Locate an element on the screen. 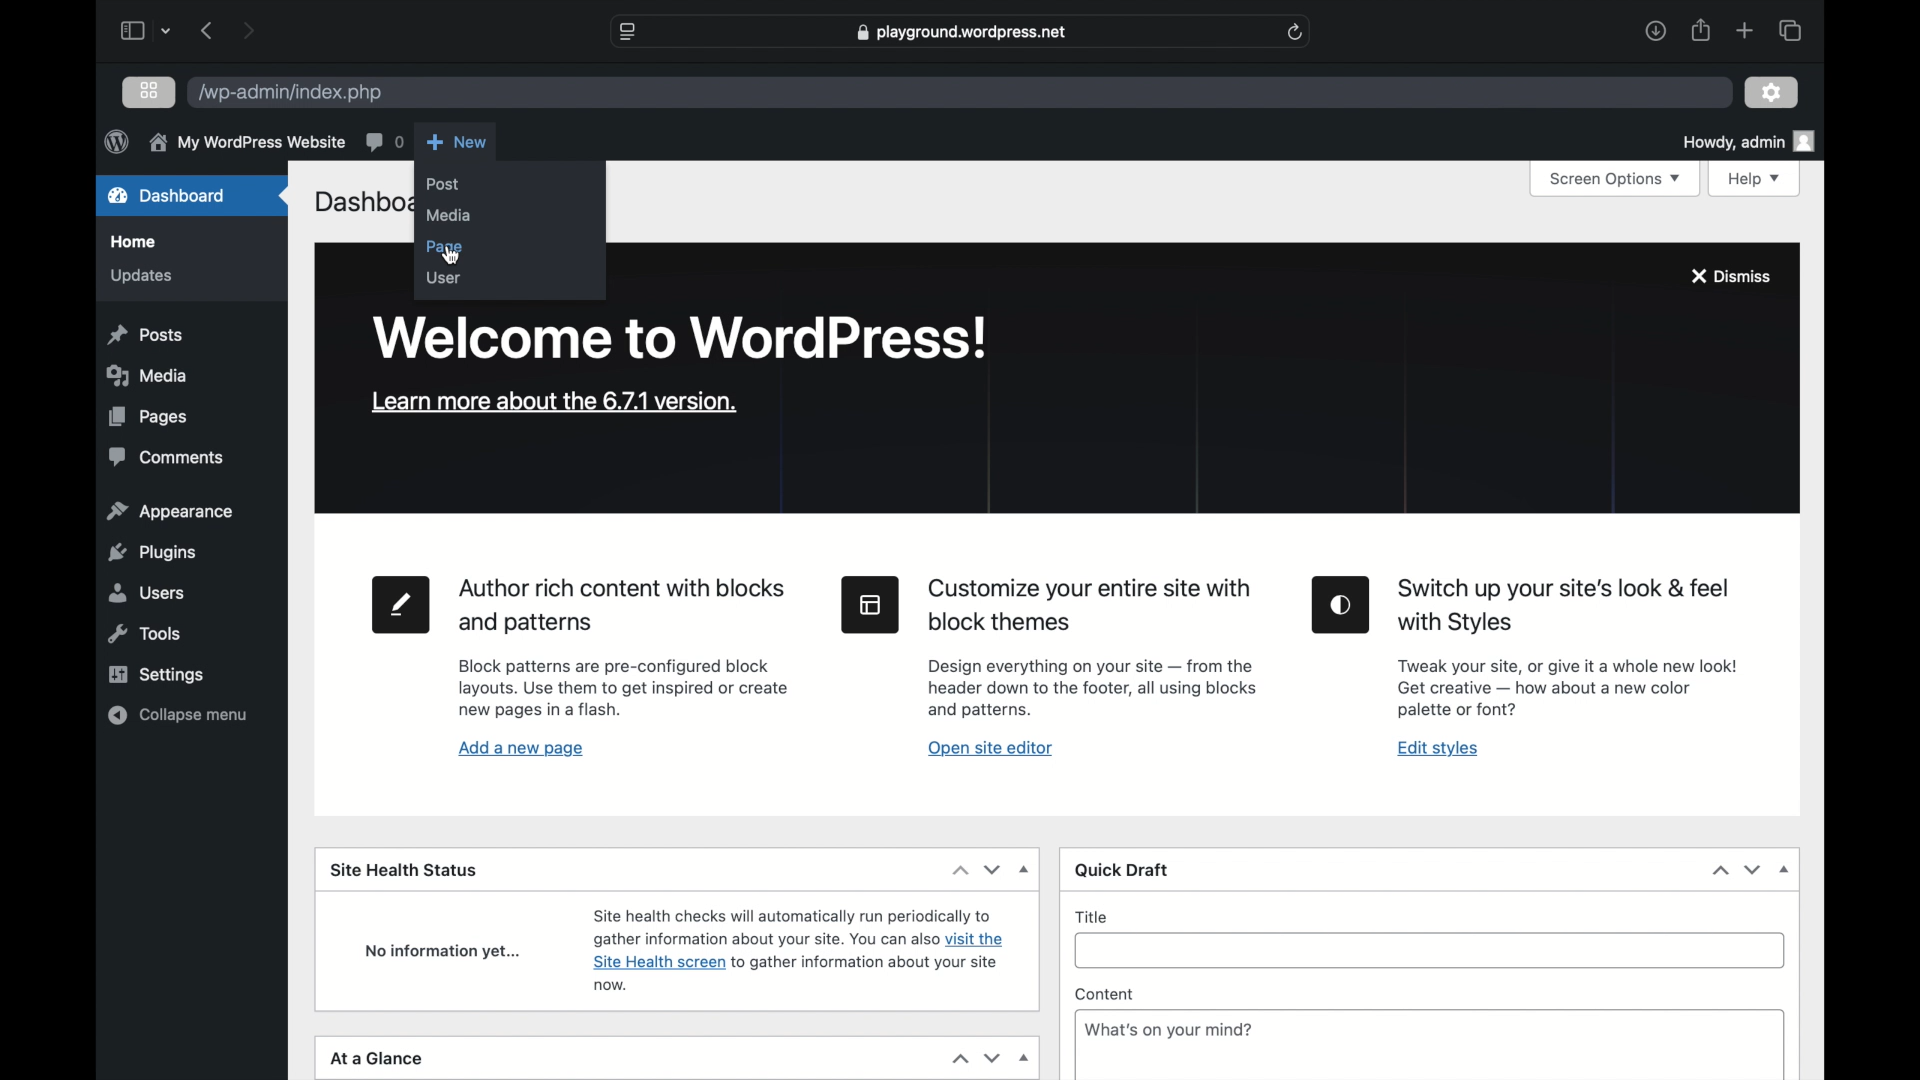  comments is located at coordinates (166, 458).